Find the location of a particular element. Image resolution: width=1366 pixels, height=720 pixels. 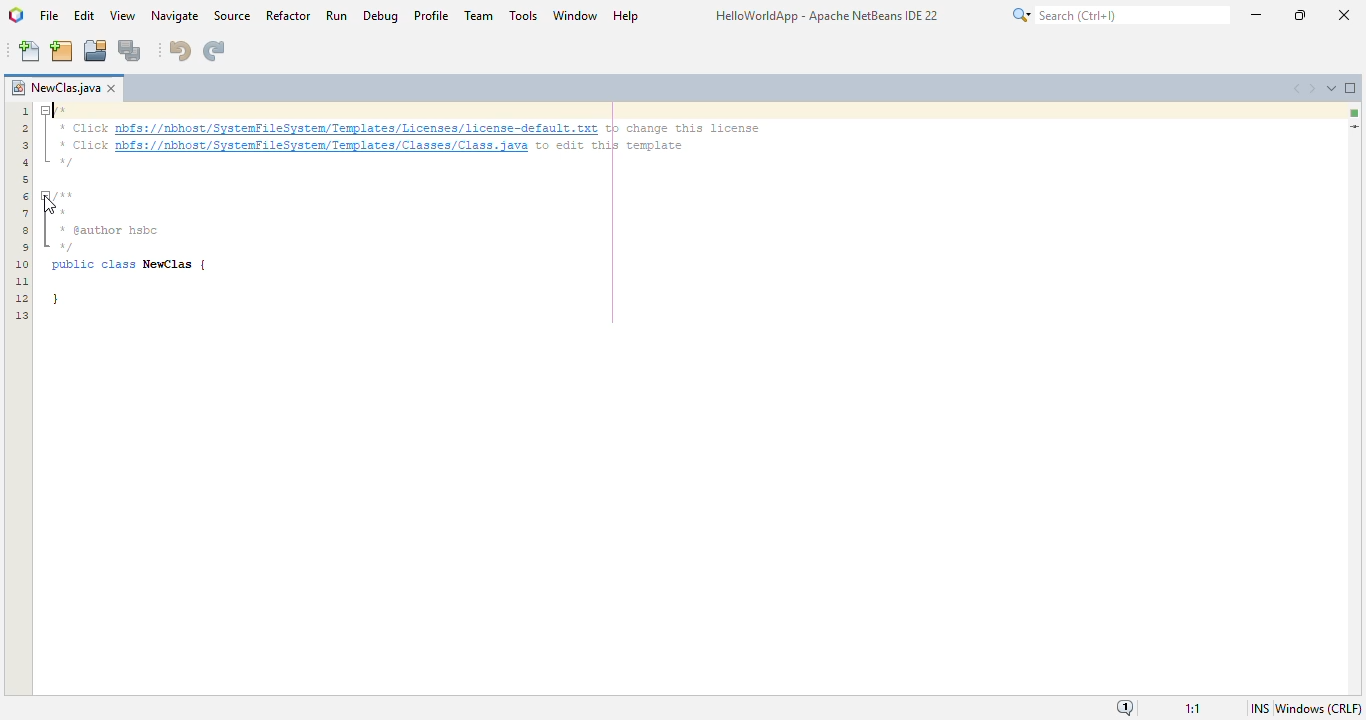

Close is located at coordinates (1345, 17).